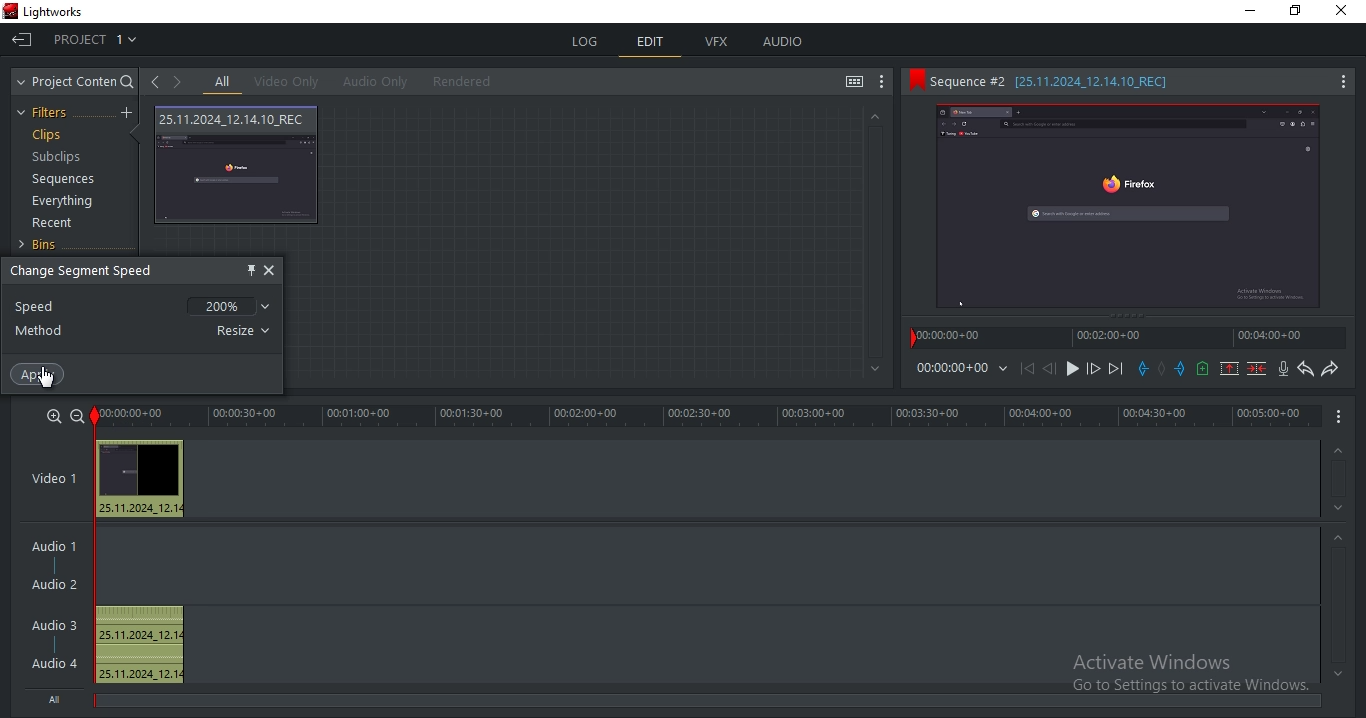 The image size is (1366, 718). What do you see at coordinates (40, 374) in the screenshot?
I see `apply` at bounding box center [40, 374].